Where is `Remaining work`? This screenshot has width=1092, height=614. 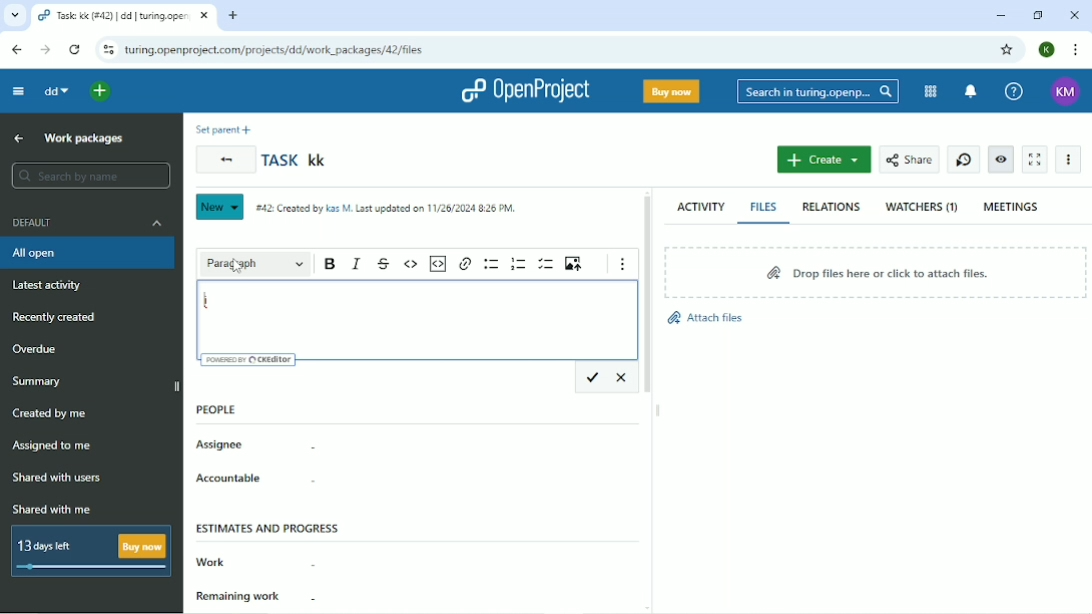
Remaining work is located at coordinates (260, 599).